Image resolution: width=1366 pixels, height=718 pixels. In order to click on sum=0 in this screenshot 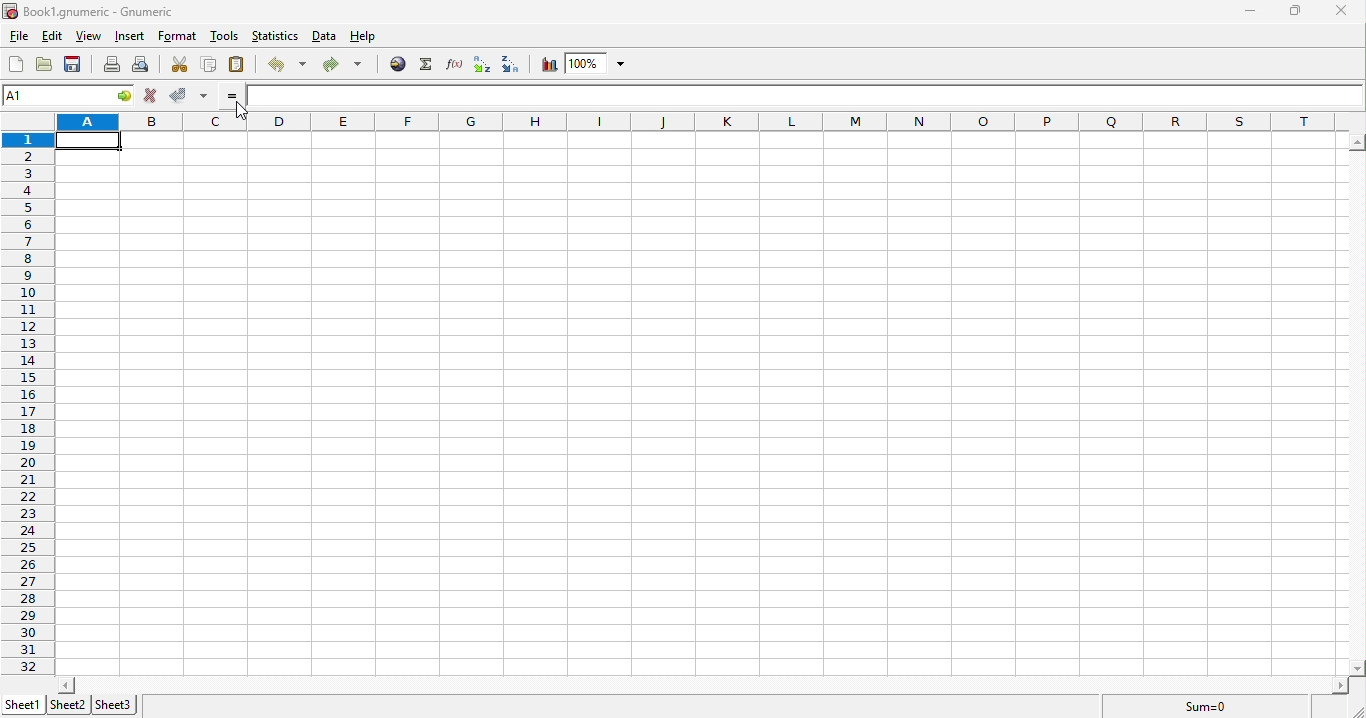, I will do `click(1206, 708)`.